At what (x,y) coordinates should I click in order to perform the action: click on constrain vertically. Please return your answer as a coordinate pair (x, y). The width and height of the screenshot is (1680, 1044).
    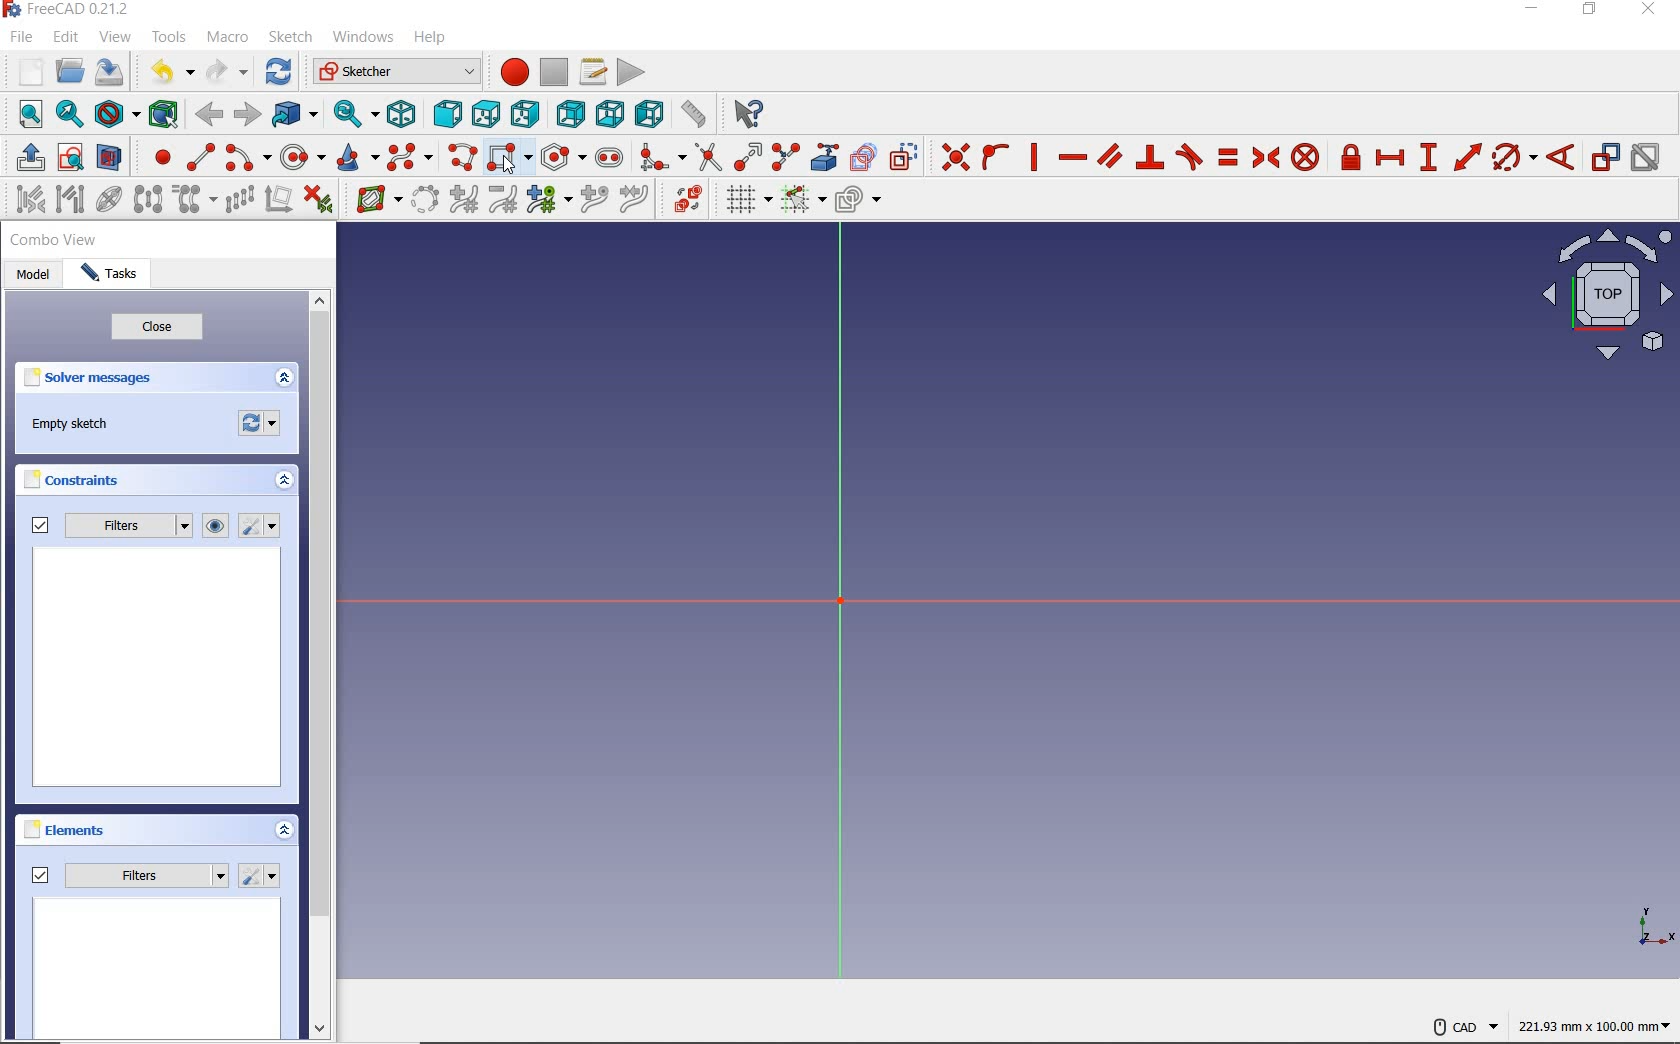
    Looking at the image, I should click on (1036, 158).